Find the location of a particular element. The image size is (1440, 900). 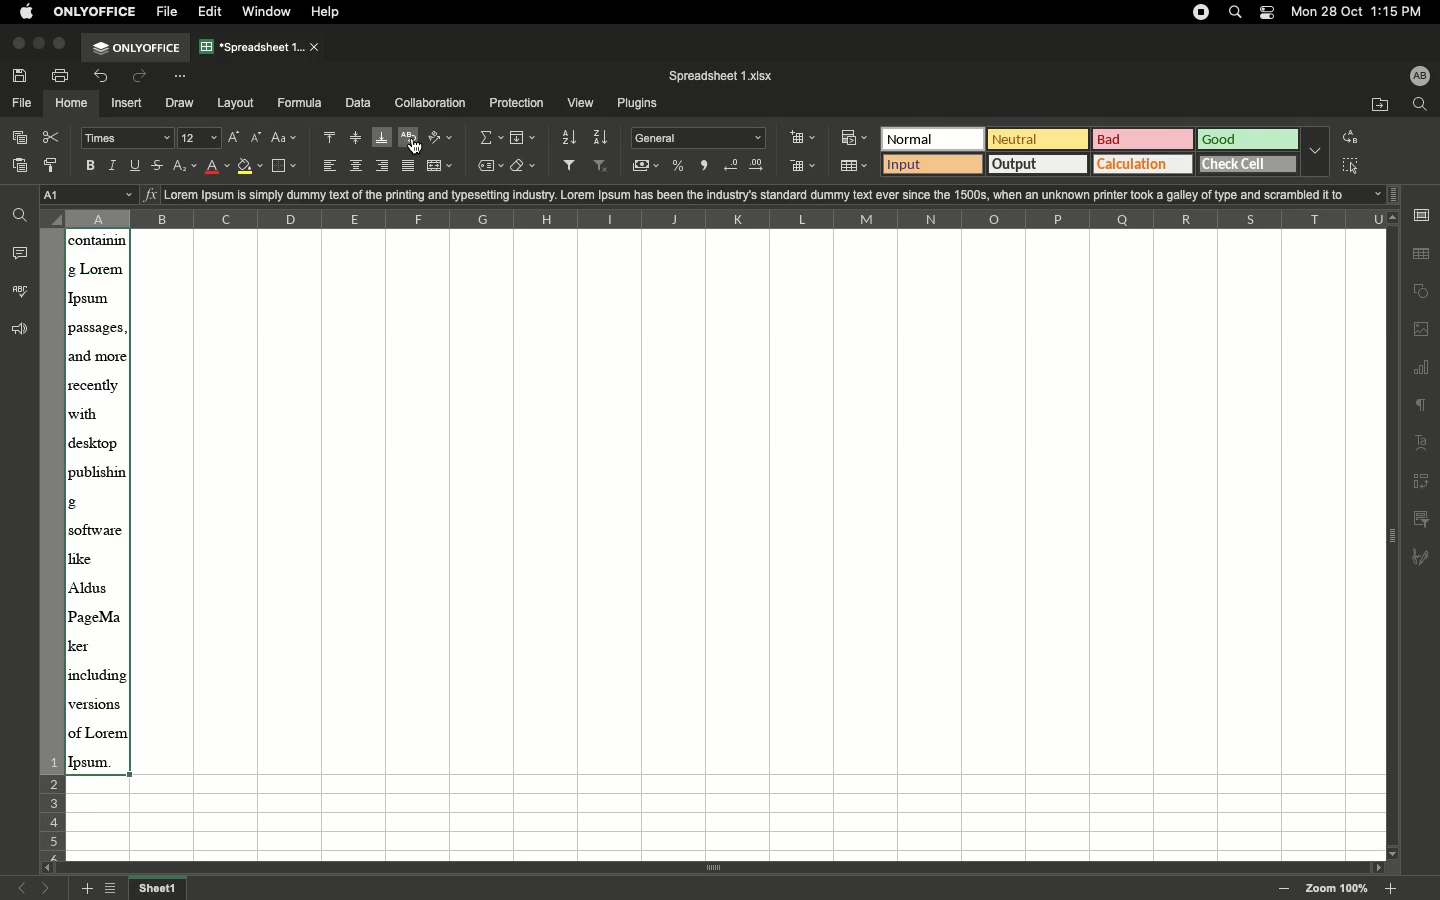

Name manager is located at coordinates (89, 195).